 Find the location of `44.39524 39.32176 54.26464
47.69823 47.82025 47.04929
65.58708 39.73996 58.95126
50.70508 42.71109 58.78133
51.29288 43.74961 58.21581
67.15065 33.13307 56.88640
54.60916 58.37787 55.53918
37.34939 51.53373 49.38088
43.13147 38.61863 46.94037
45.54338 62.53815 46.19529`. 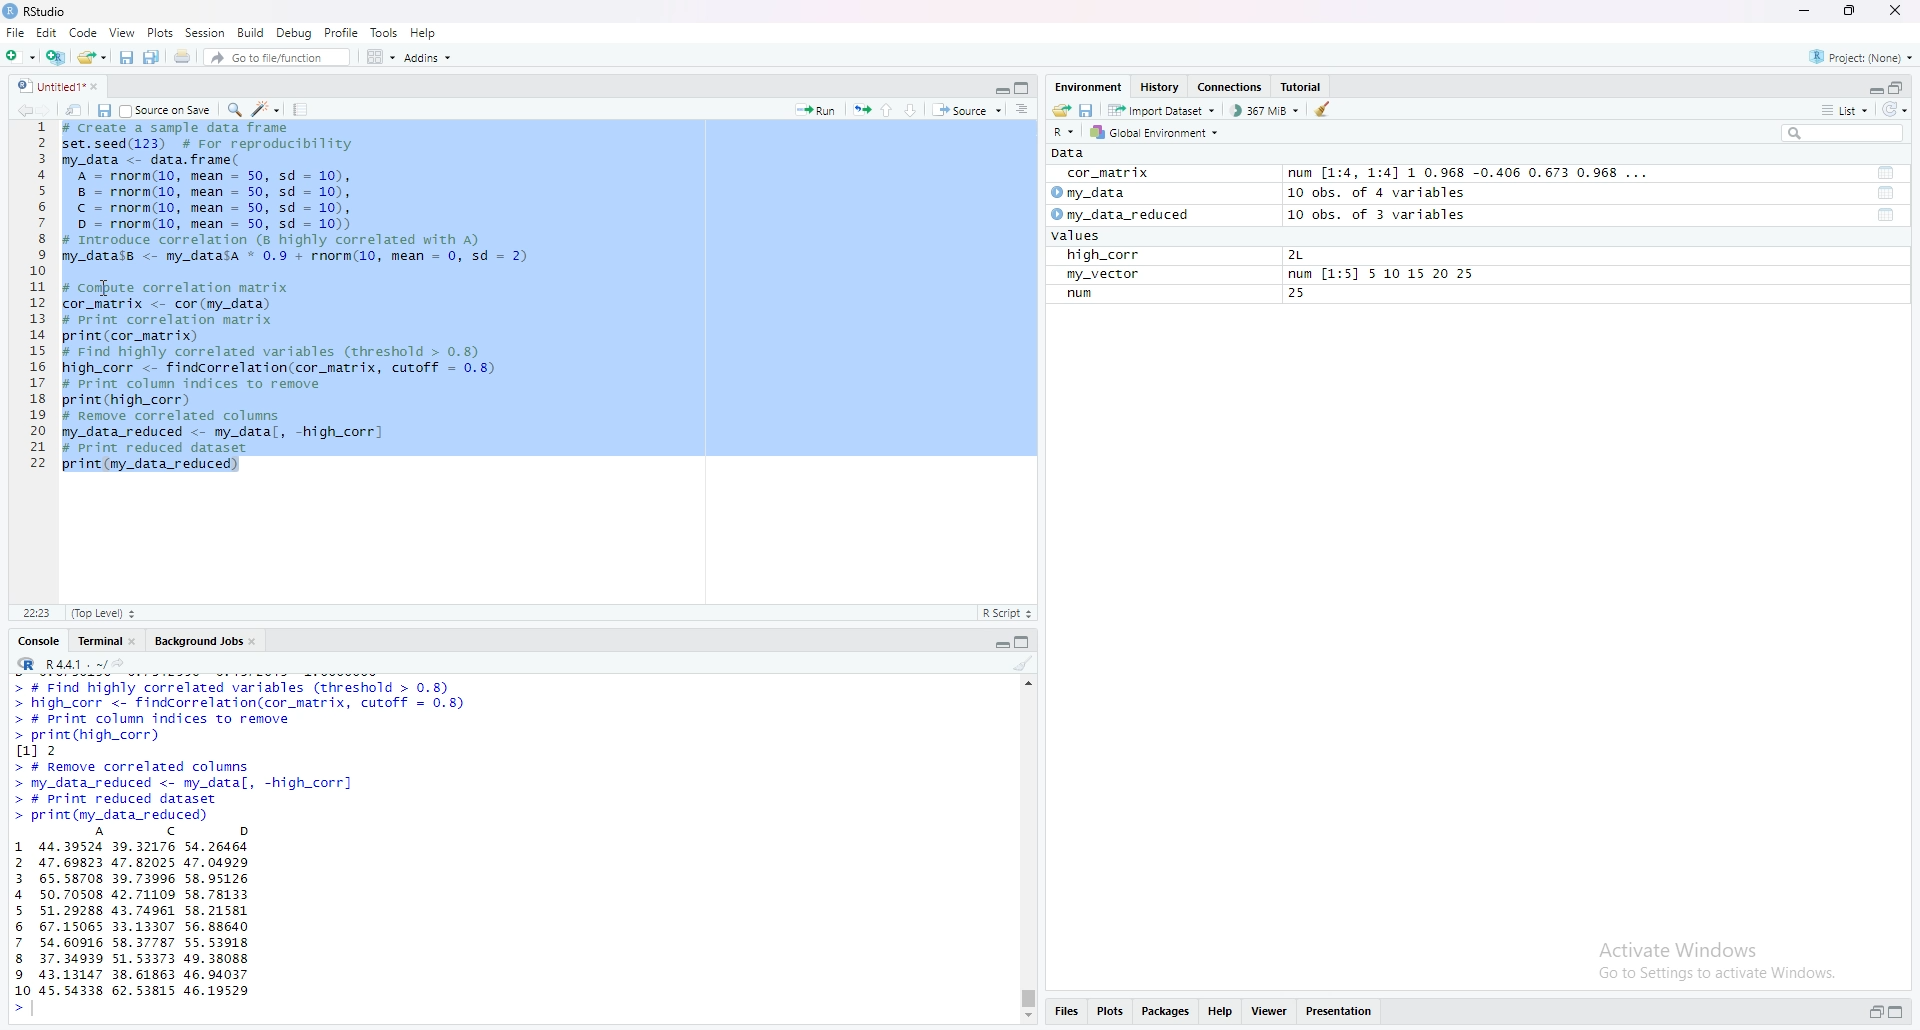

44.39524 39.32176 54.26464
47.69823 47.82025 47.04929
65.58708 39.73996 58.95126
50.70508 42.71109 58.78133
51.29288 43.74961 58.21581
67.15065 33.13307 56.88640
54.60916 58.37787 55.53918
37.34939 51.53373 49.38088
43.13147 38.61863 46.94037
45.54338 62.53815 46.19529 is located at coordinates (147, 919).